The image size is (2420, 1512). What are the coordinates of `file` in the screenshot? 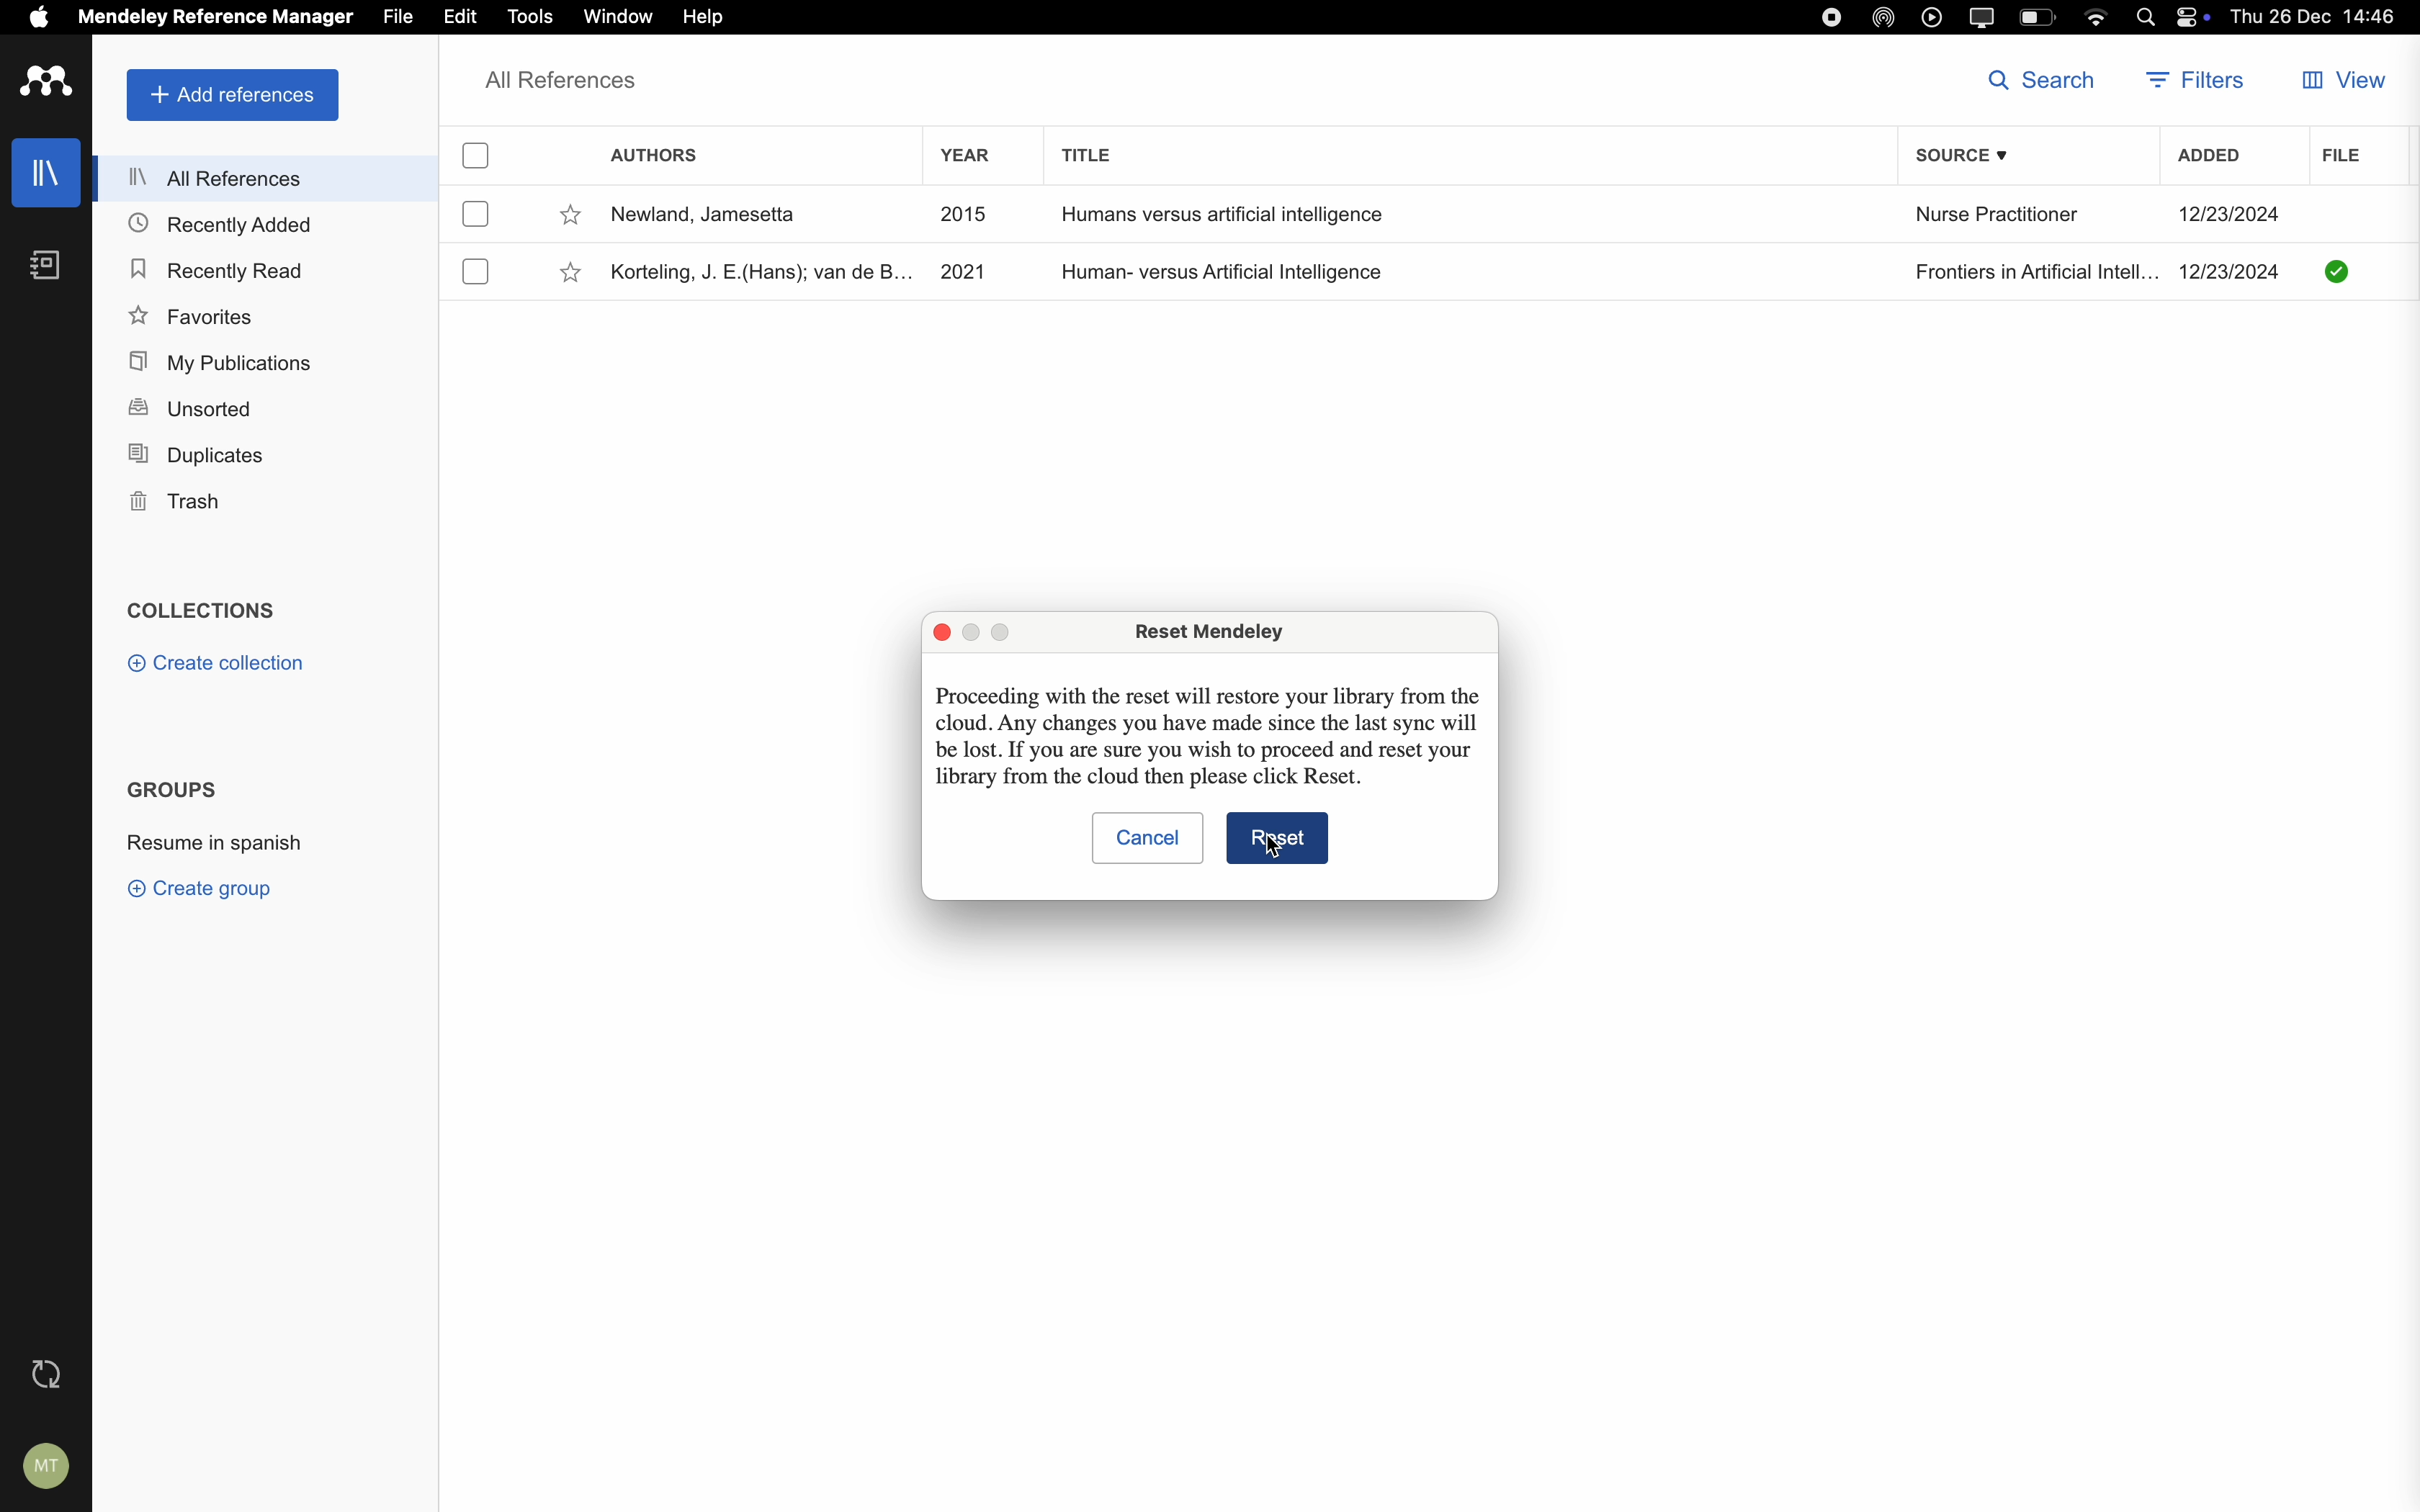 It's located at (2352, 153).